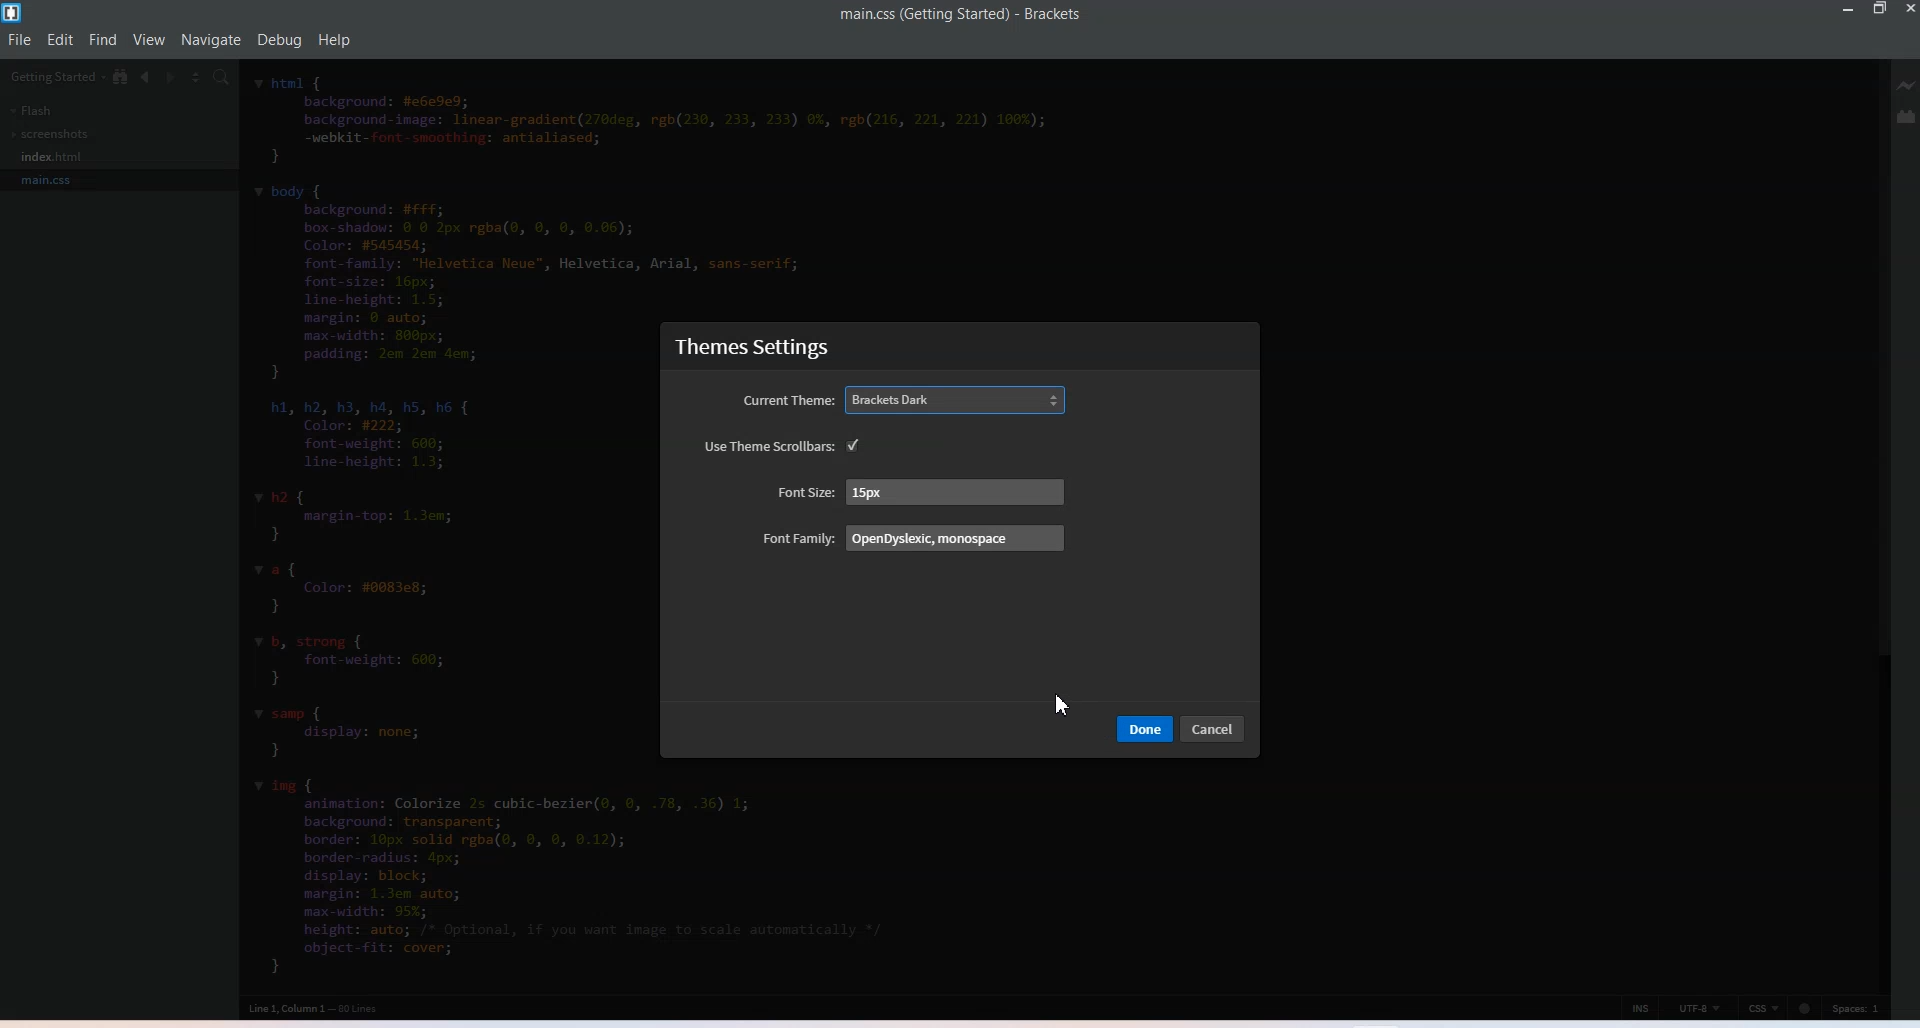  Describe the element at coordinates (122, 76) in the screenshot. I see `Show in file tree` at that location.